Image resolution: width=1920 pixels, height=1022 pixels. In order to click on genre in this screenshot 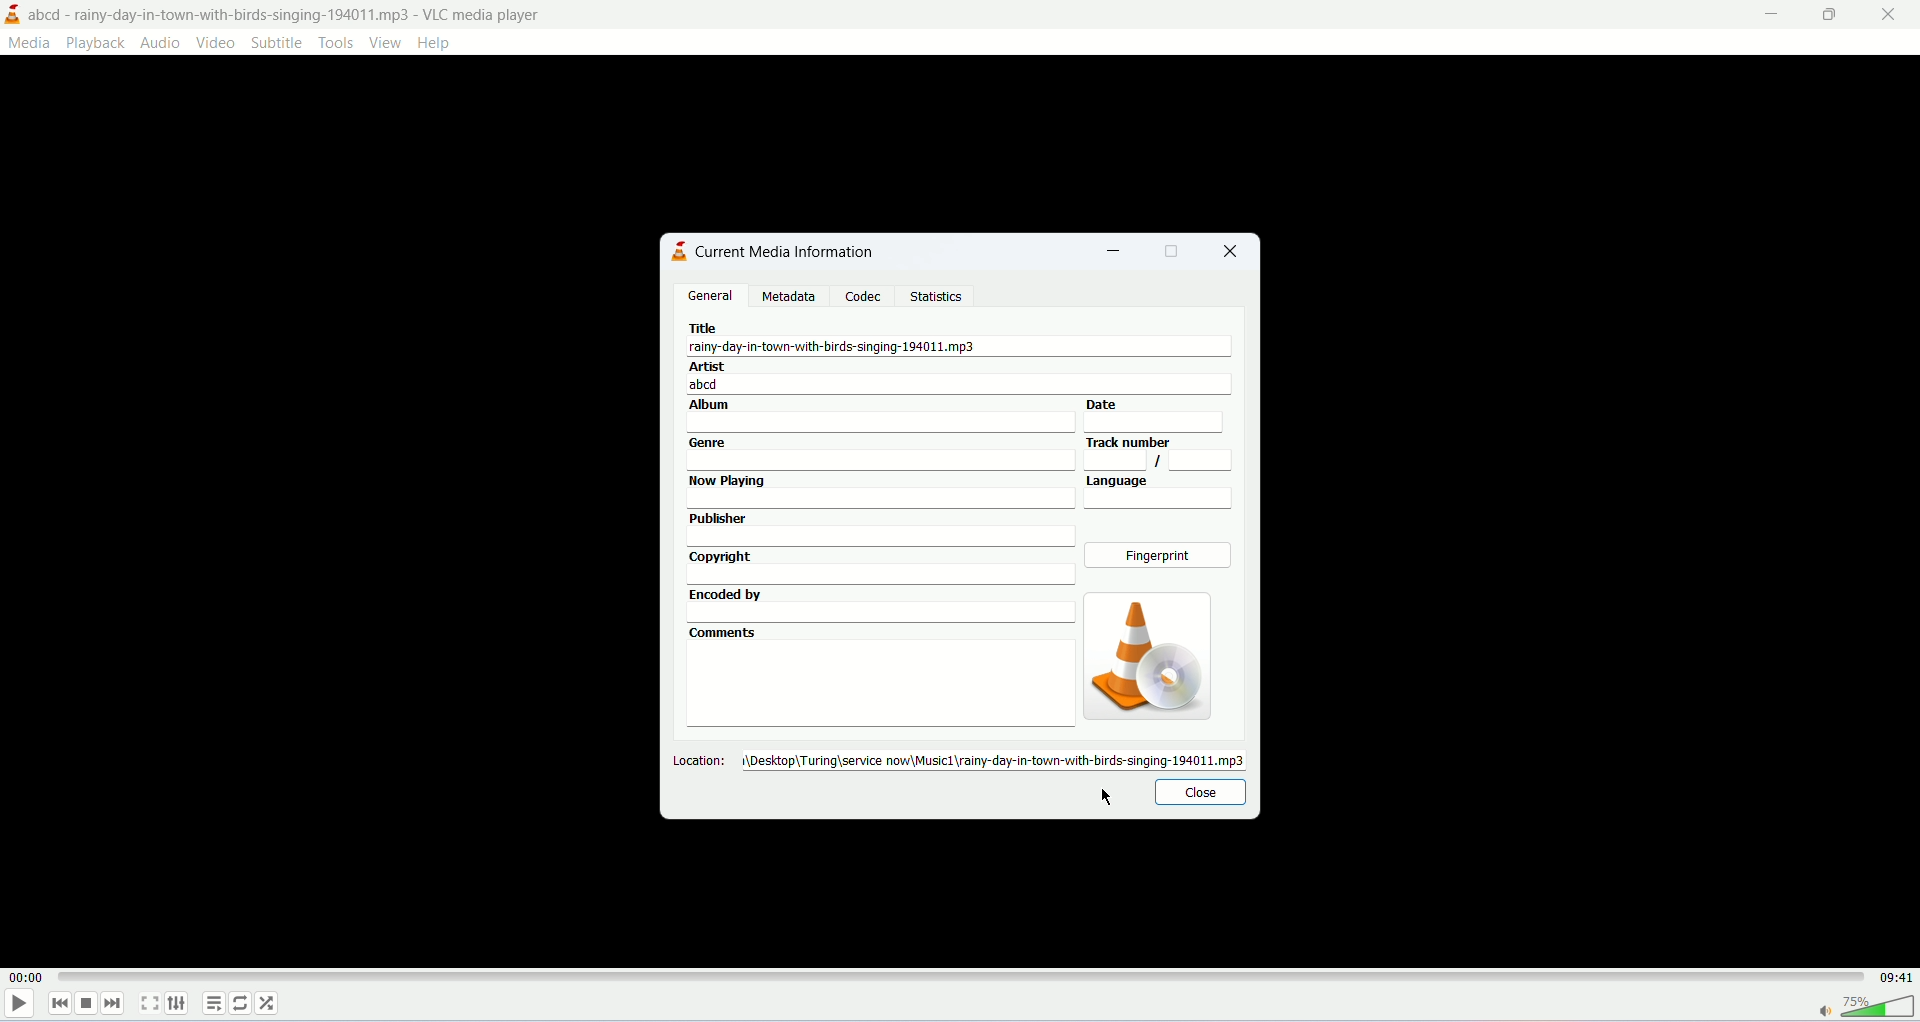, I will do `click(879, 453)`.